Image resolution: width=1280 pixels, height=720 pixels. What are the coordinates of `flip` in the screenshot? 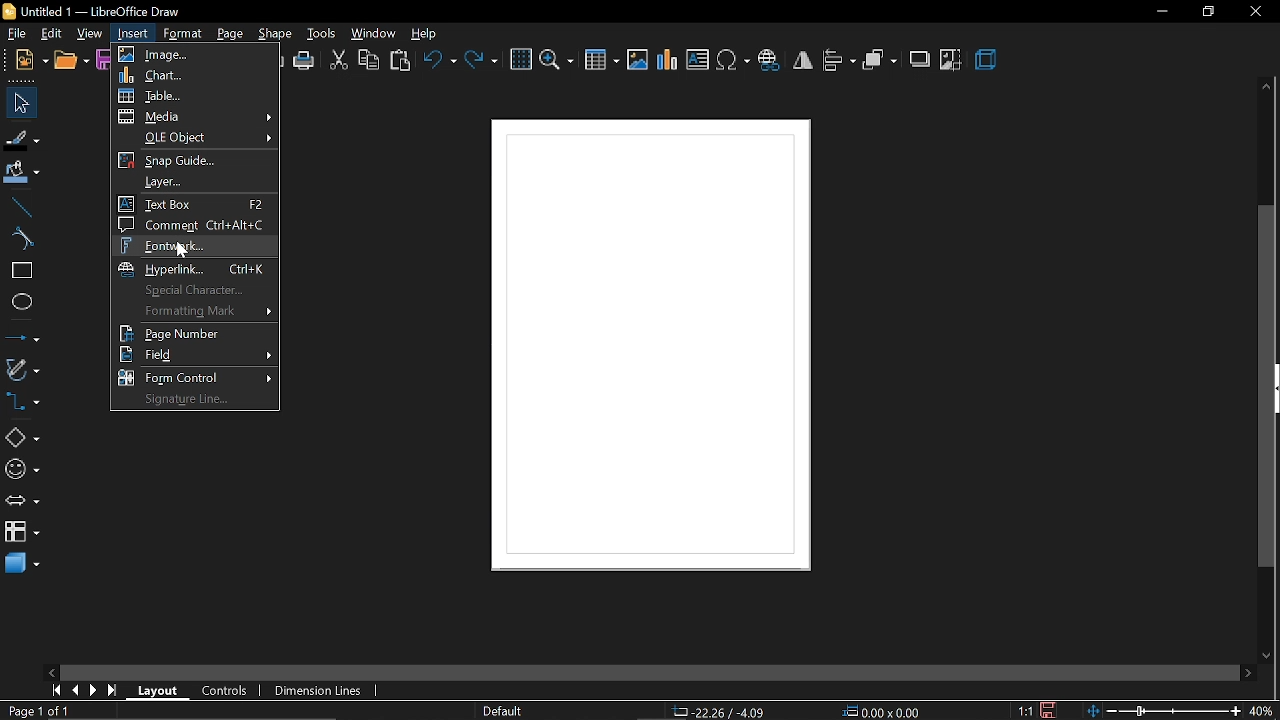 It's located at (803, 60).